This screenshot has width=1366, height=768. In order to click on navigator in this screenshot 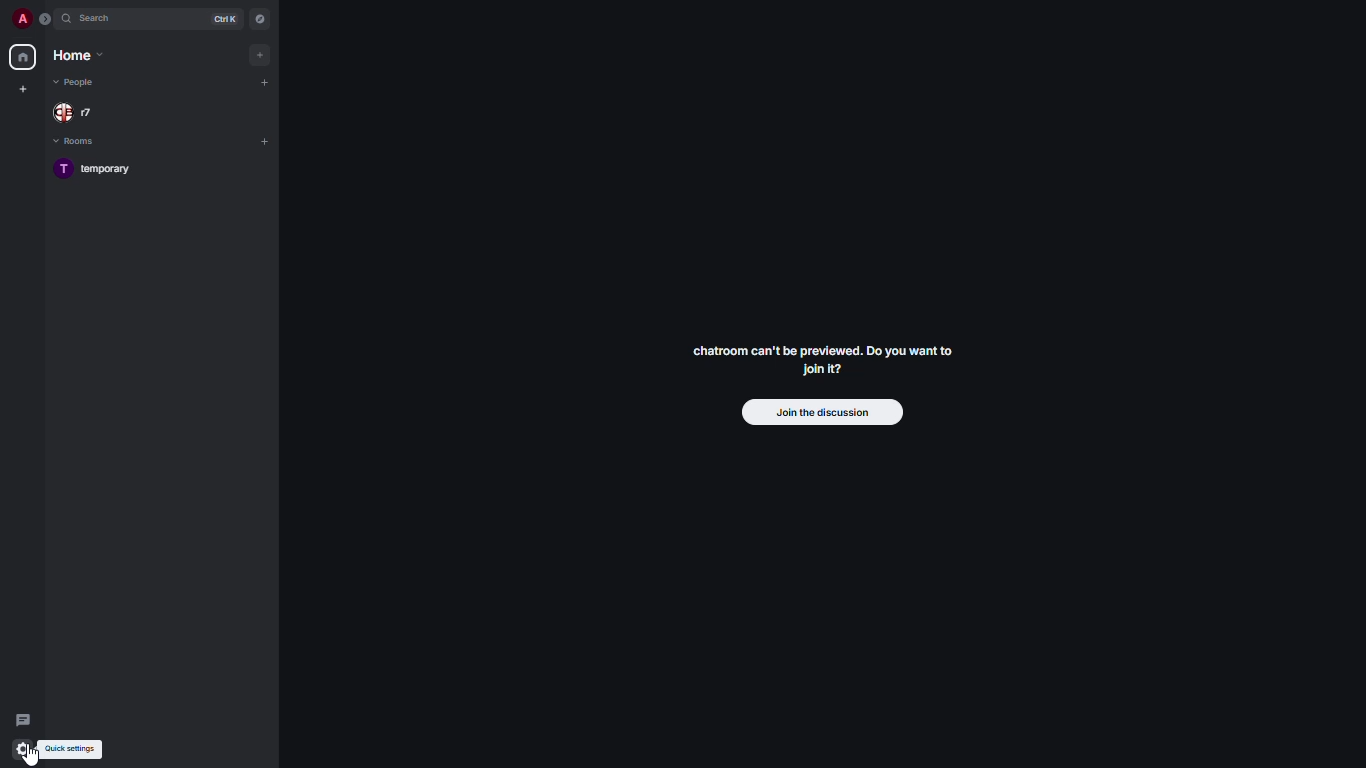, I will do `click(258, 20)`.